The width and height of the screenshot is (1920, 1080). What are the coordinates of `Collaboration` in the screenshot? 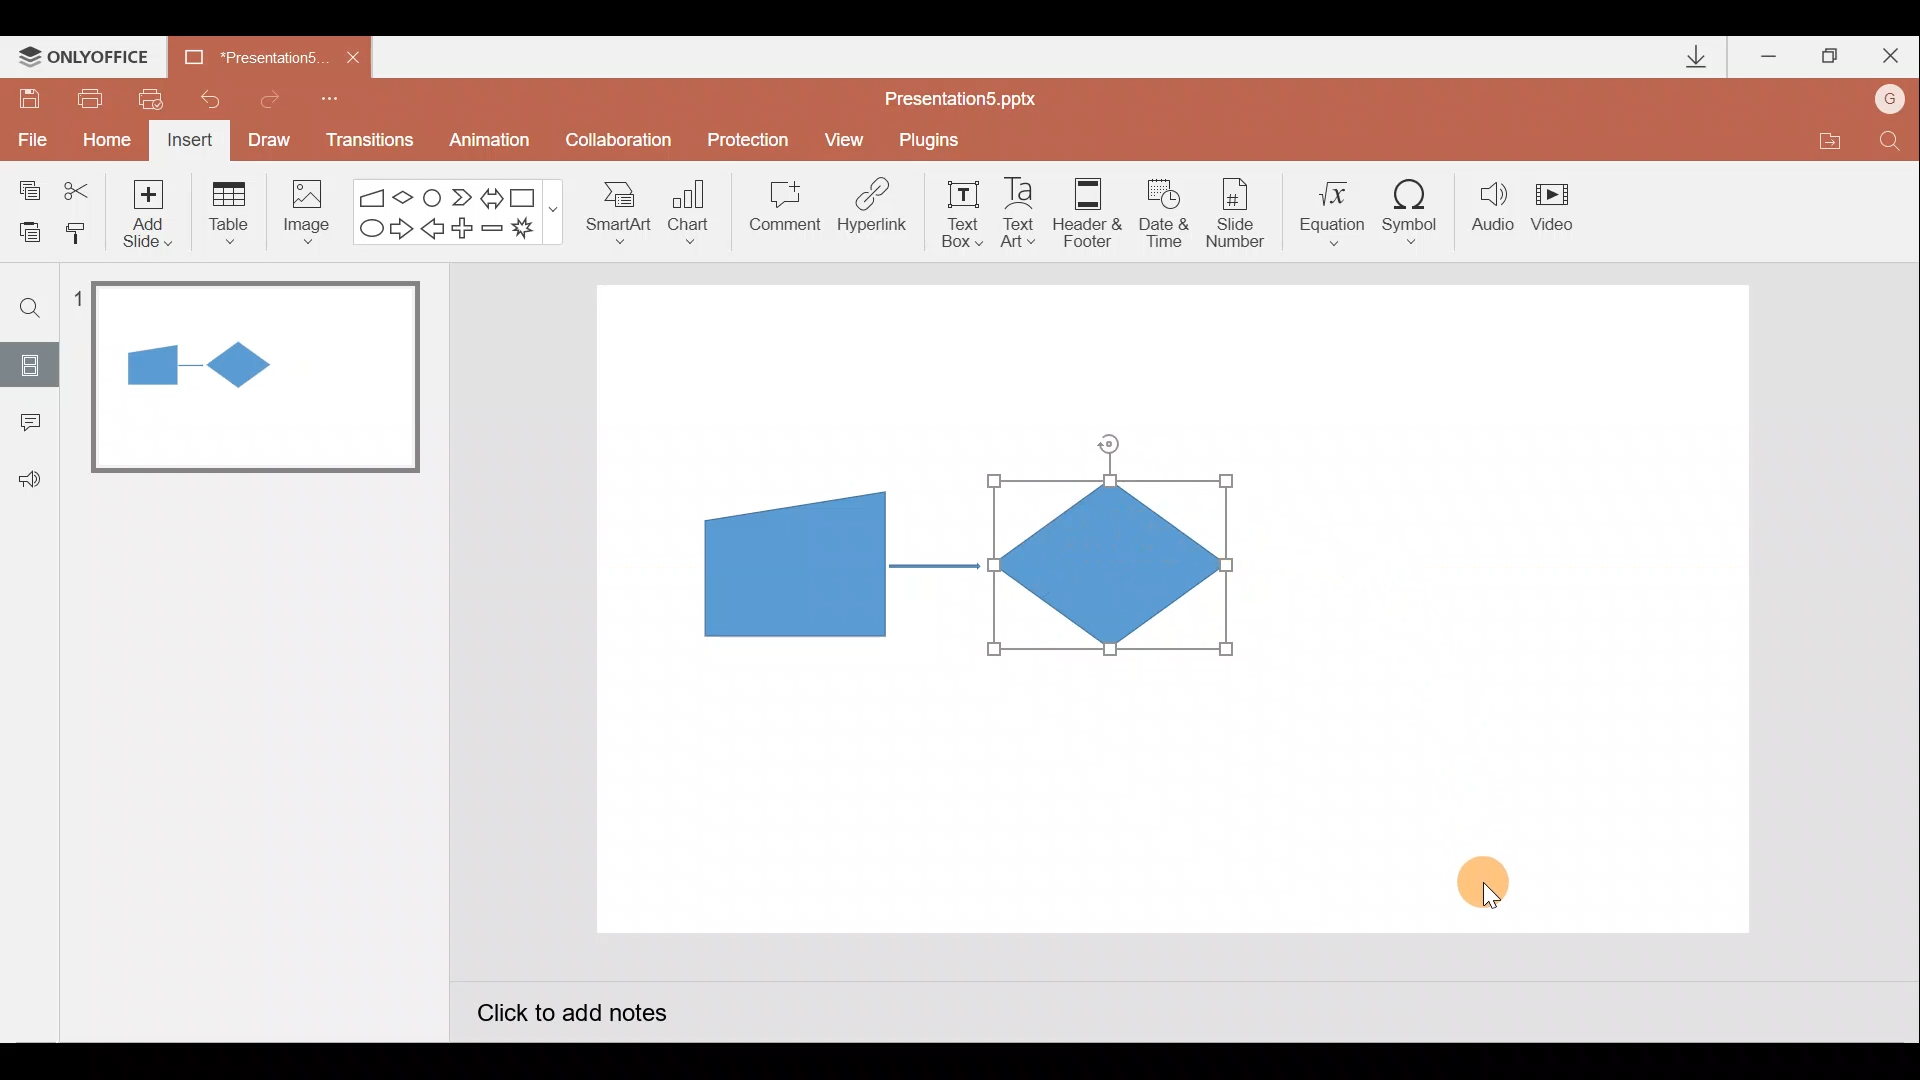 It's located at (623, 142).